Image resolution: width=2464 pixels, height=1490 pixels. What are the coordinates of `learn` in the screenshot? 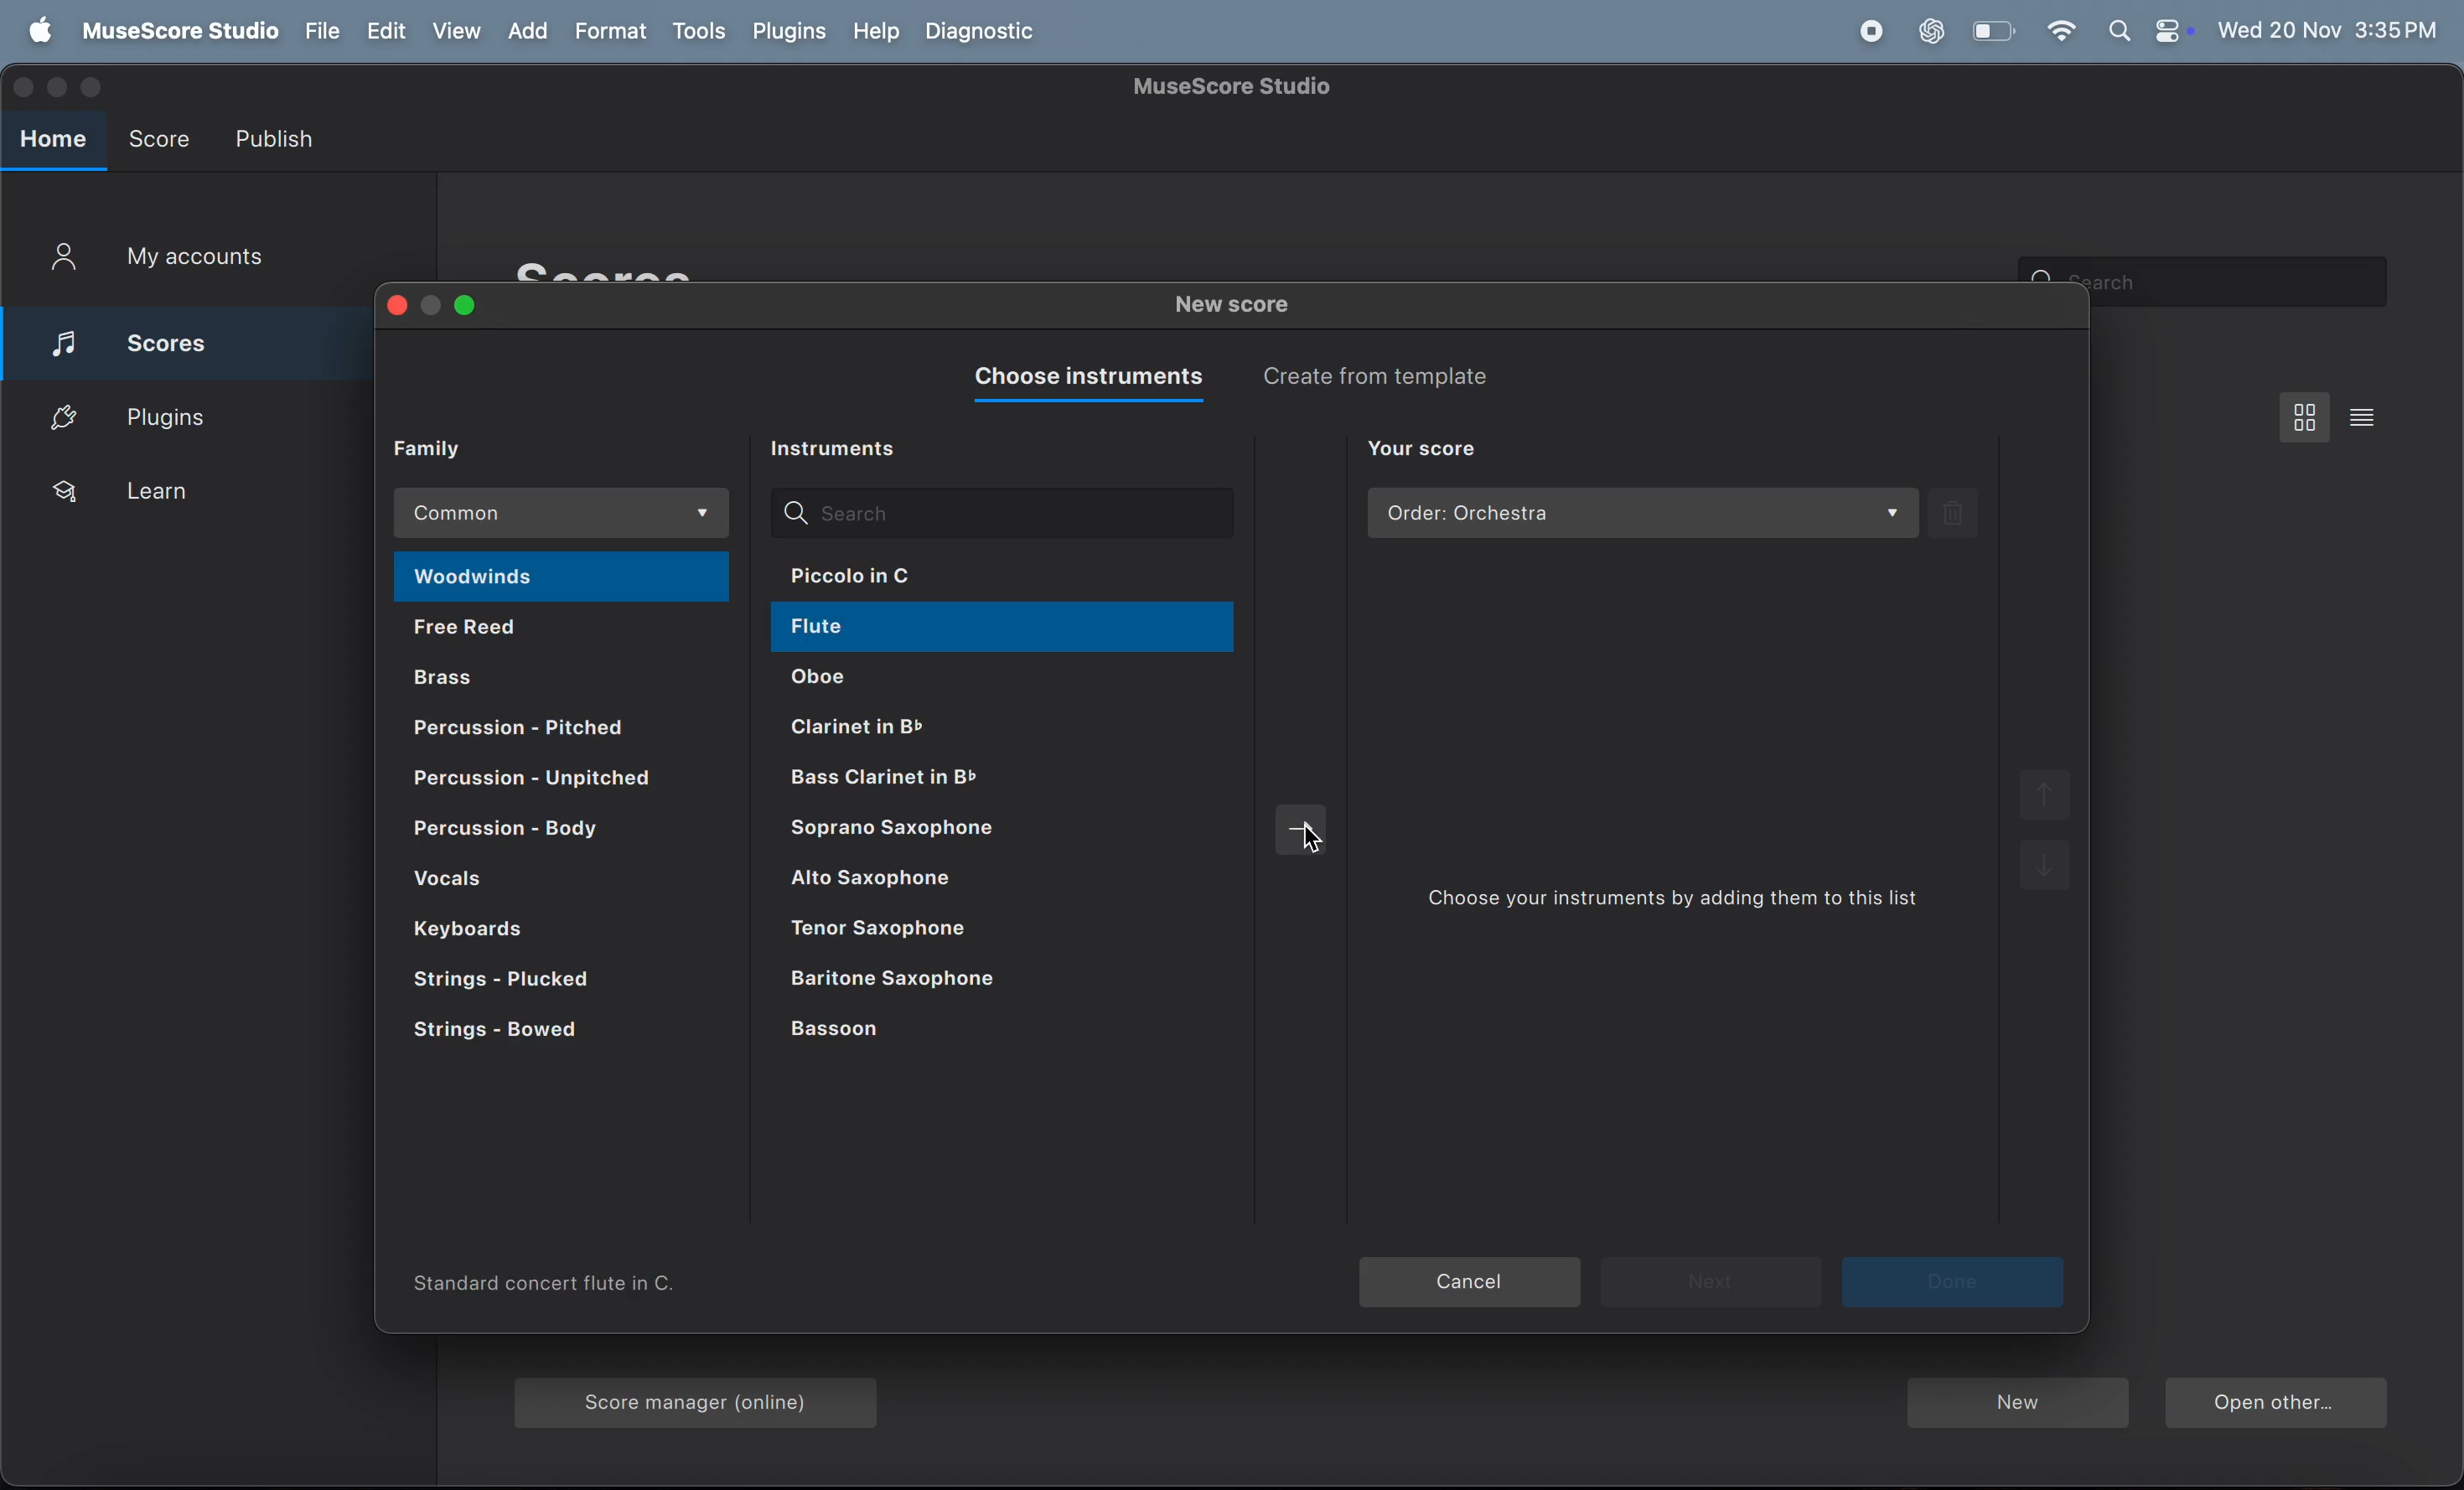 It's located at (187, 492).